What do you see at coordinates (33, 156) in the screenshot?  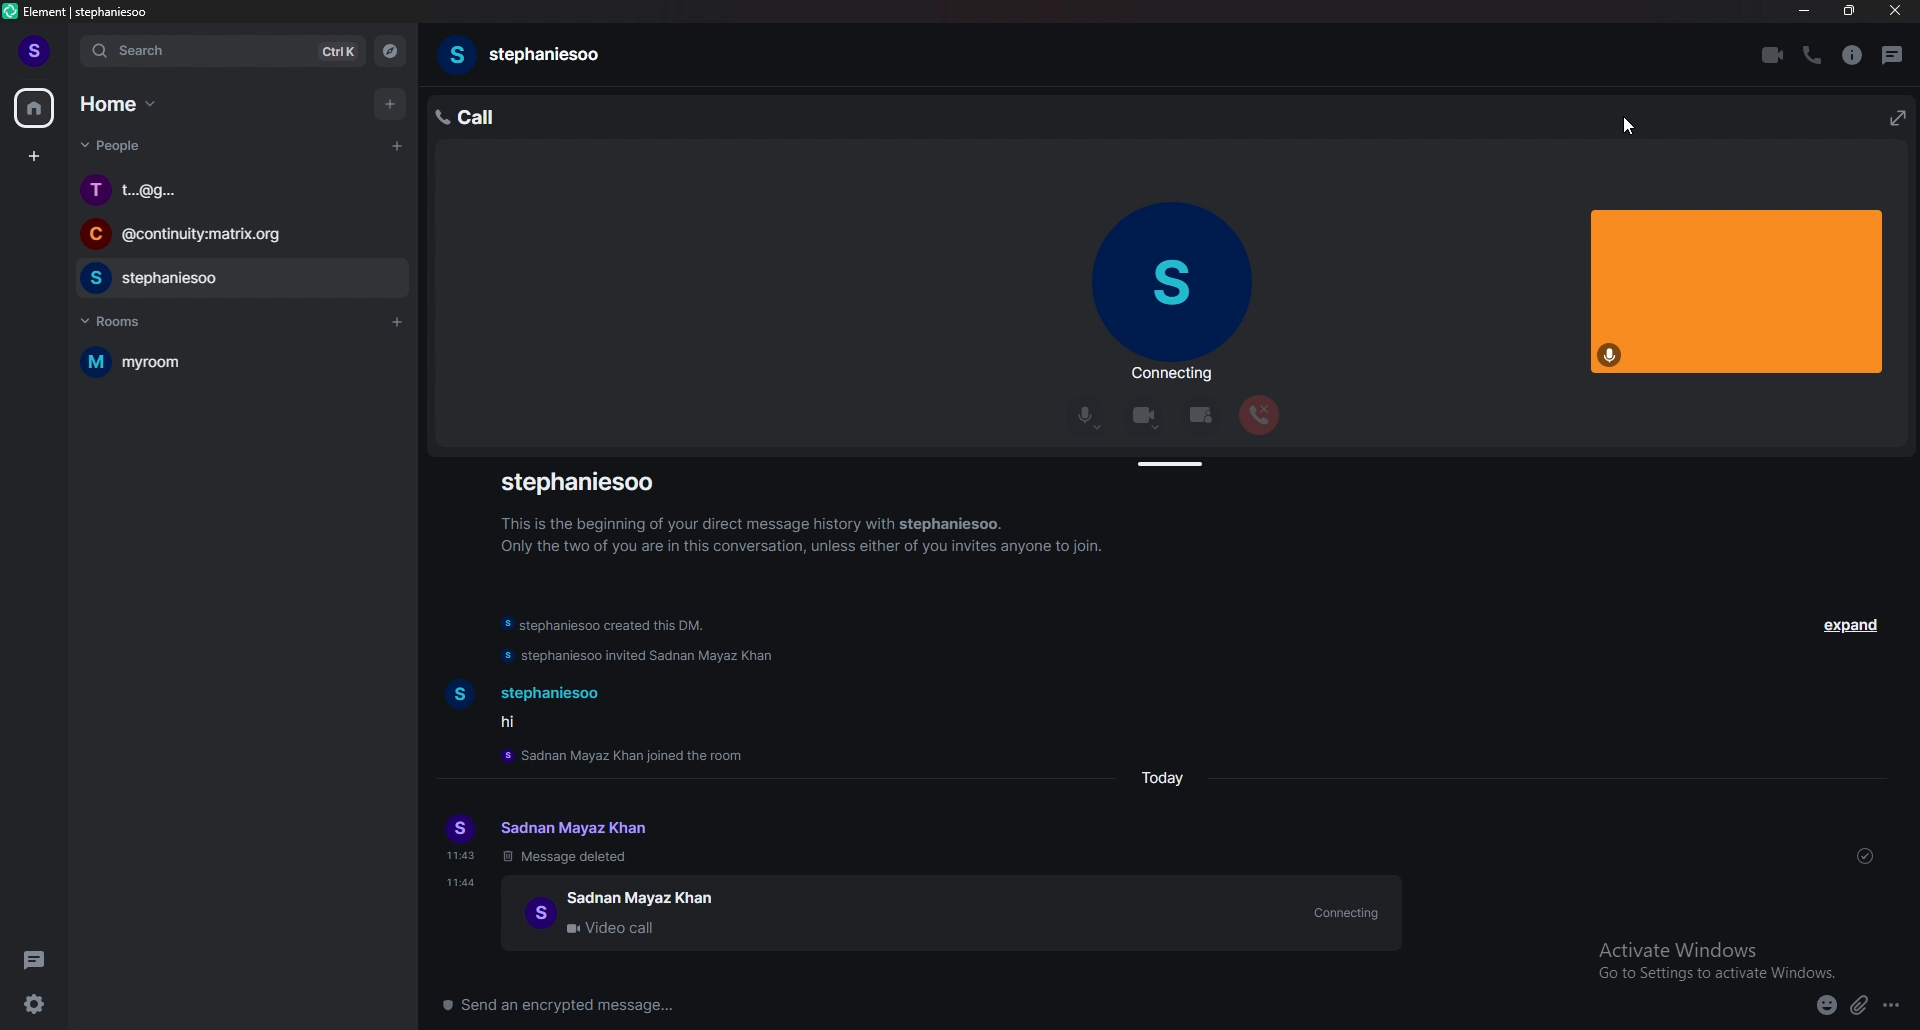 I see `create space` at bounding box center [33, 156].